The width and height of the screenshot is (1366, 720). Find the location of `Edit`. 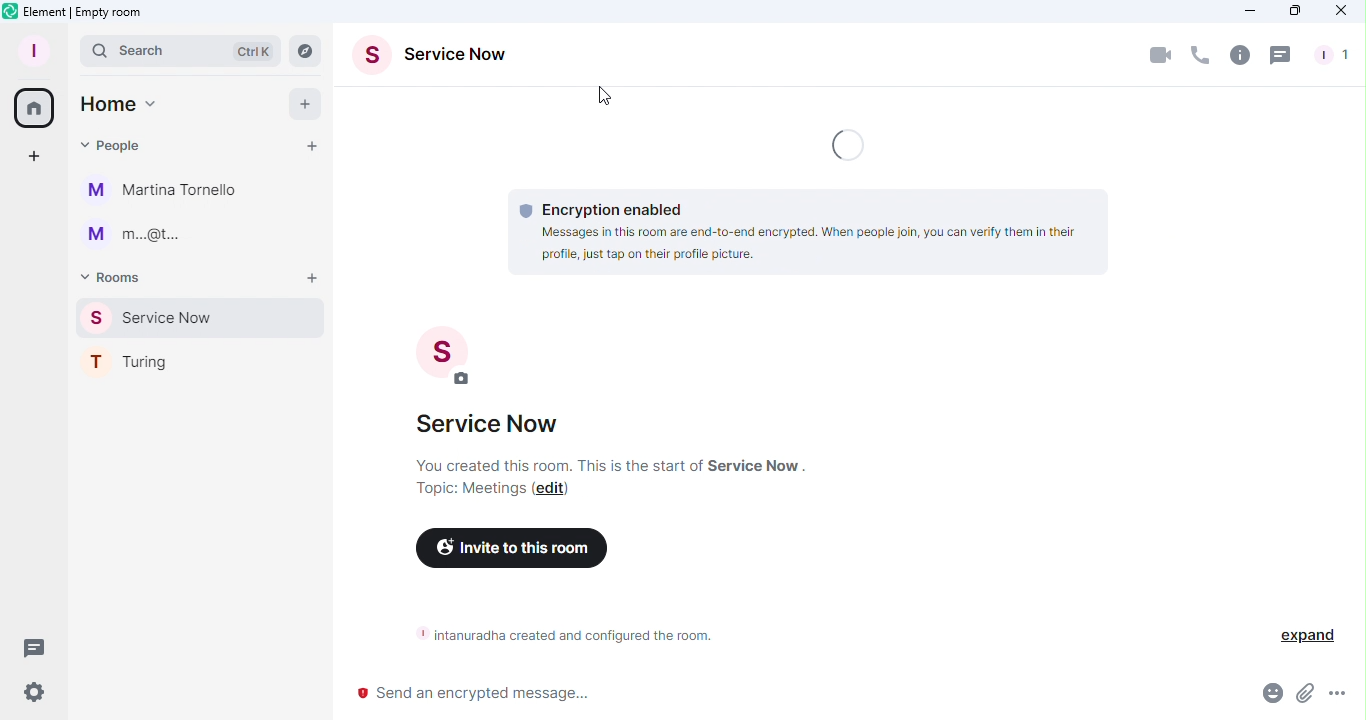

Edit is located at coordinates (554, 489).